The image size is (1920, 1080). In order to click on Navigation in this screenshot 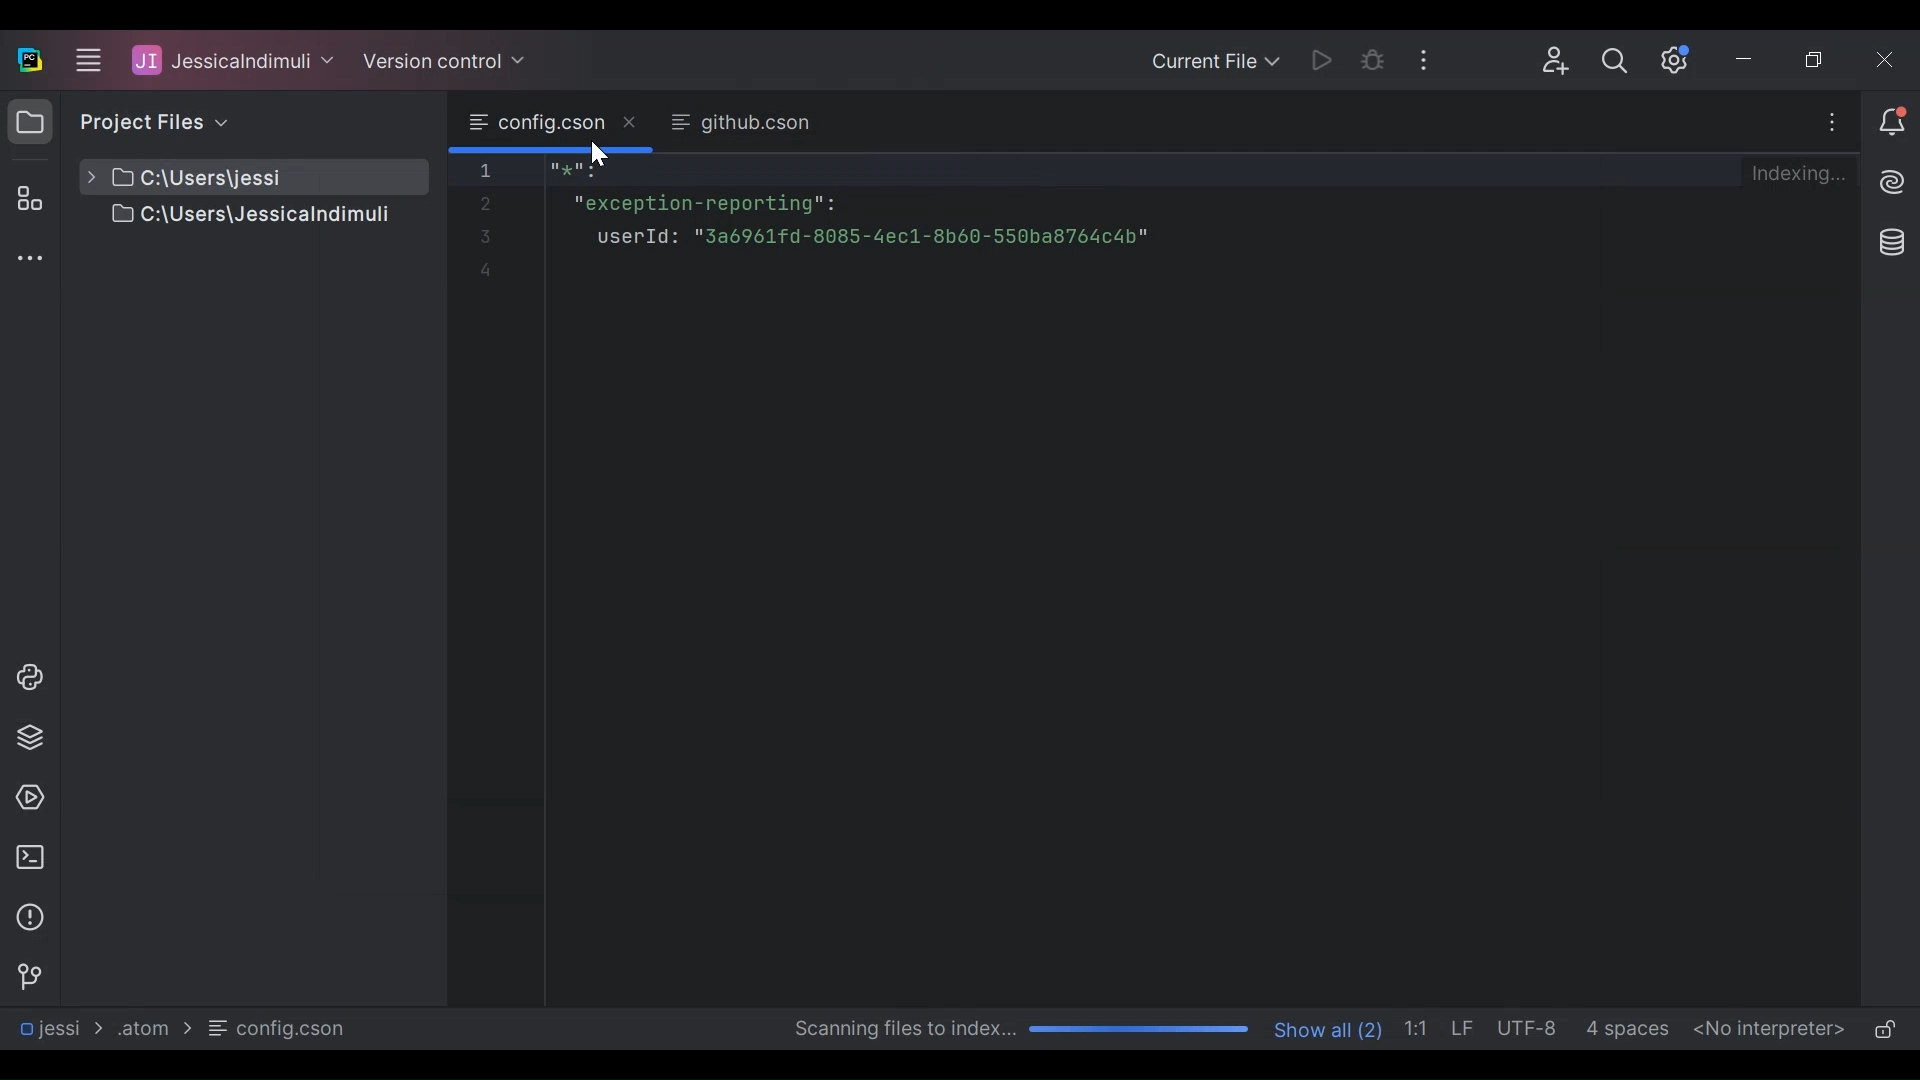, I will do `click(28, 977)`.